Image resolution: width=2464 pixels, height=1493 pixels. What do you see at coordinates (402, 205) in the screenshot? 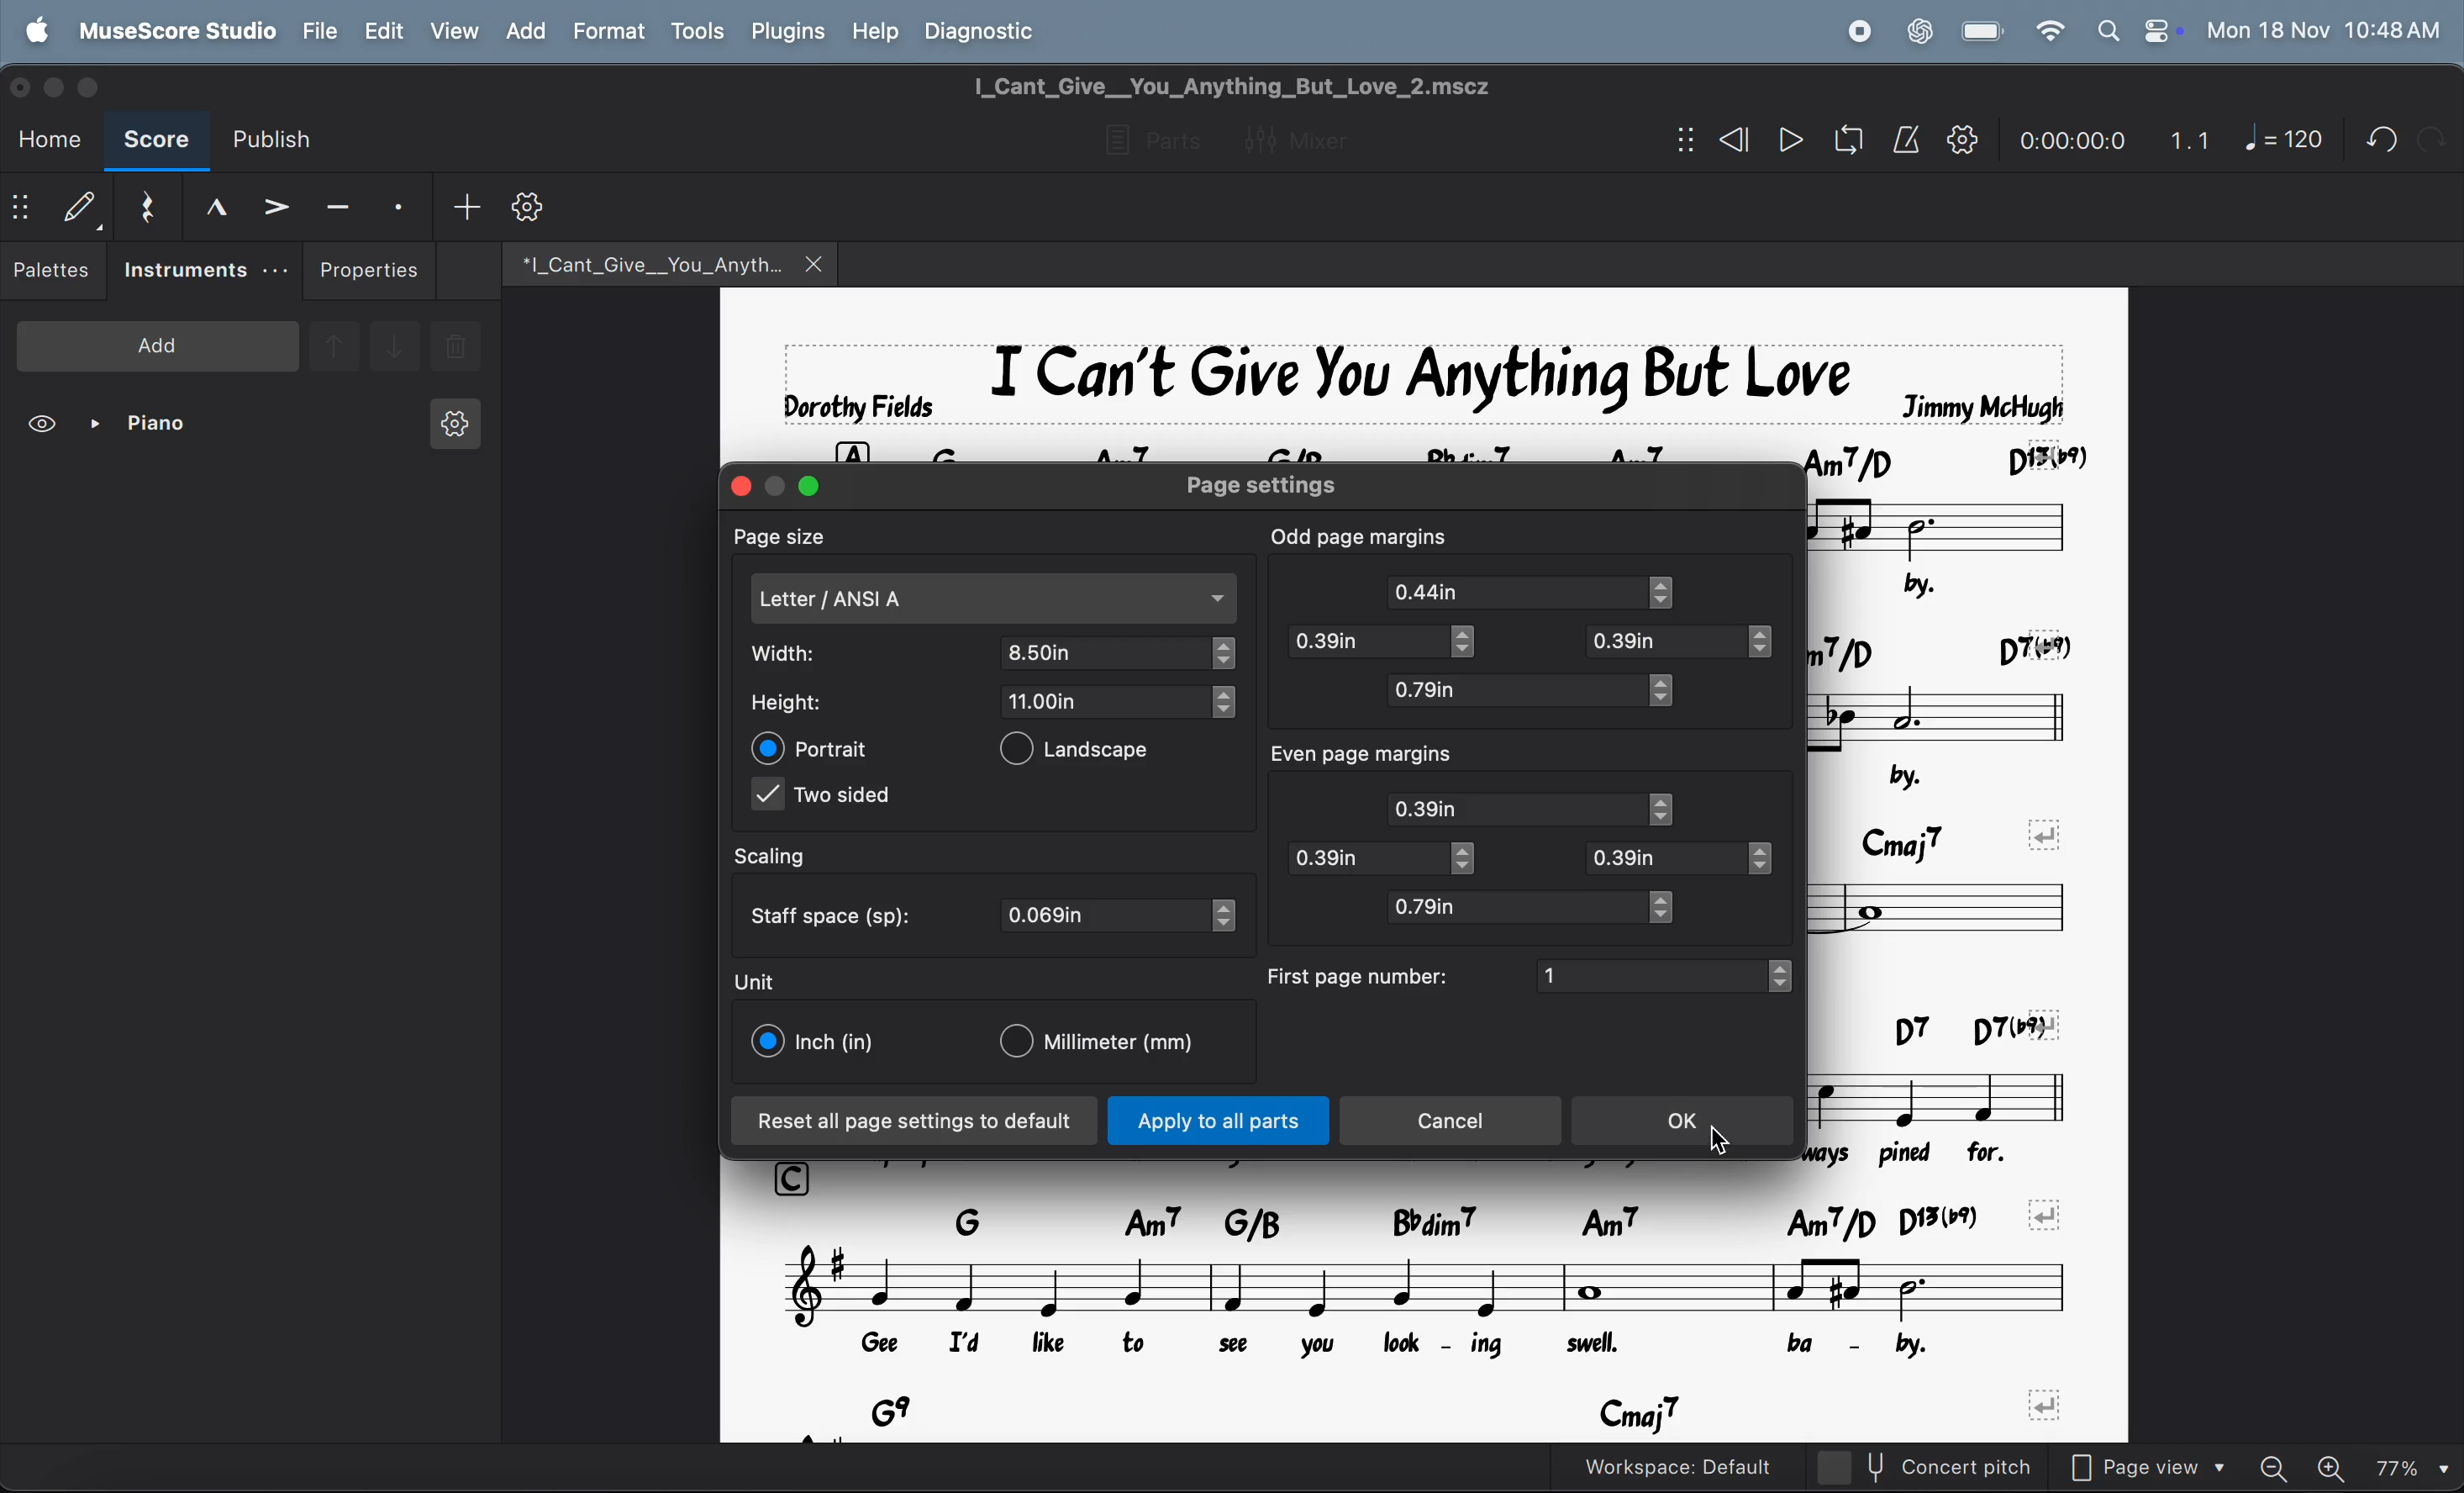
I see `staccato` at bounding box center [402, 205].